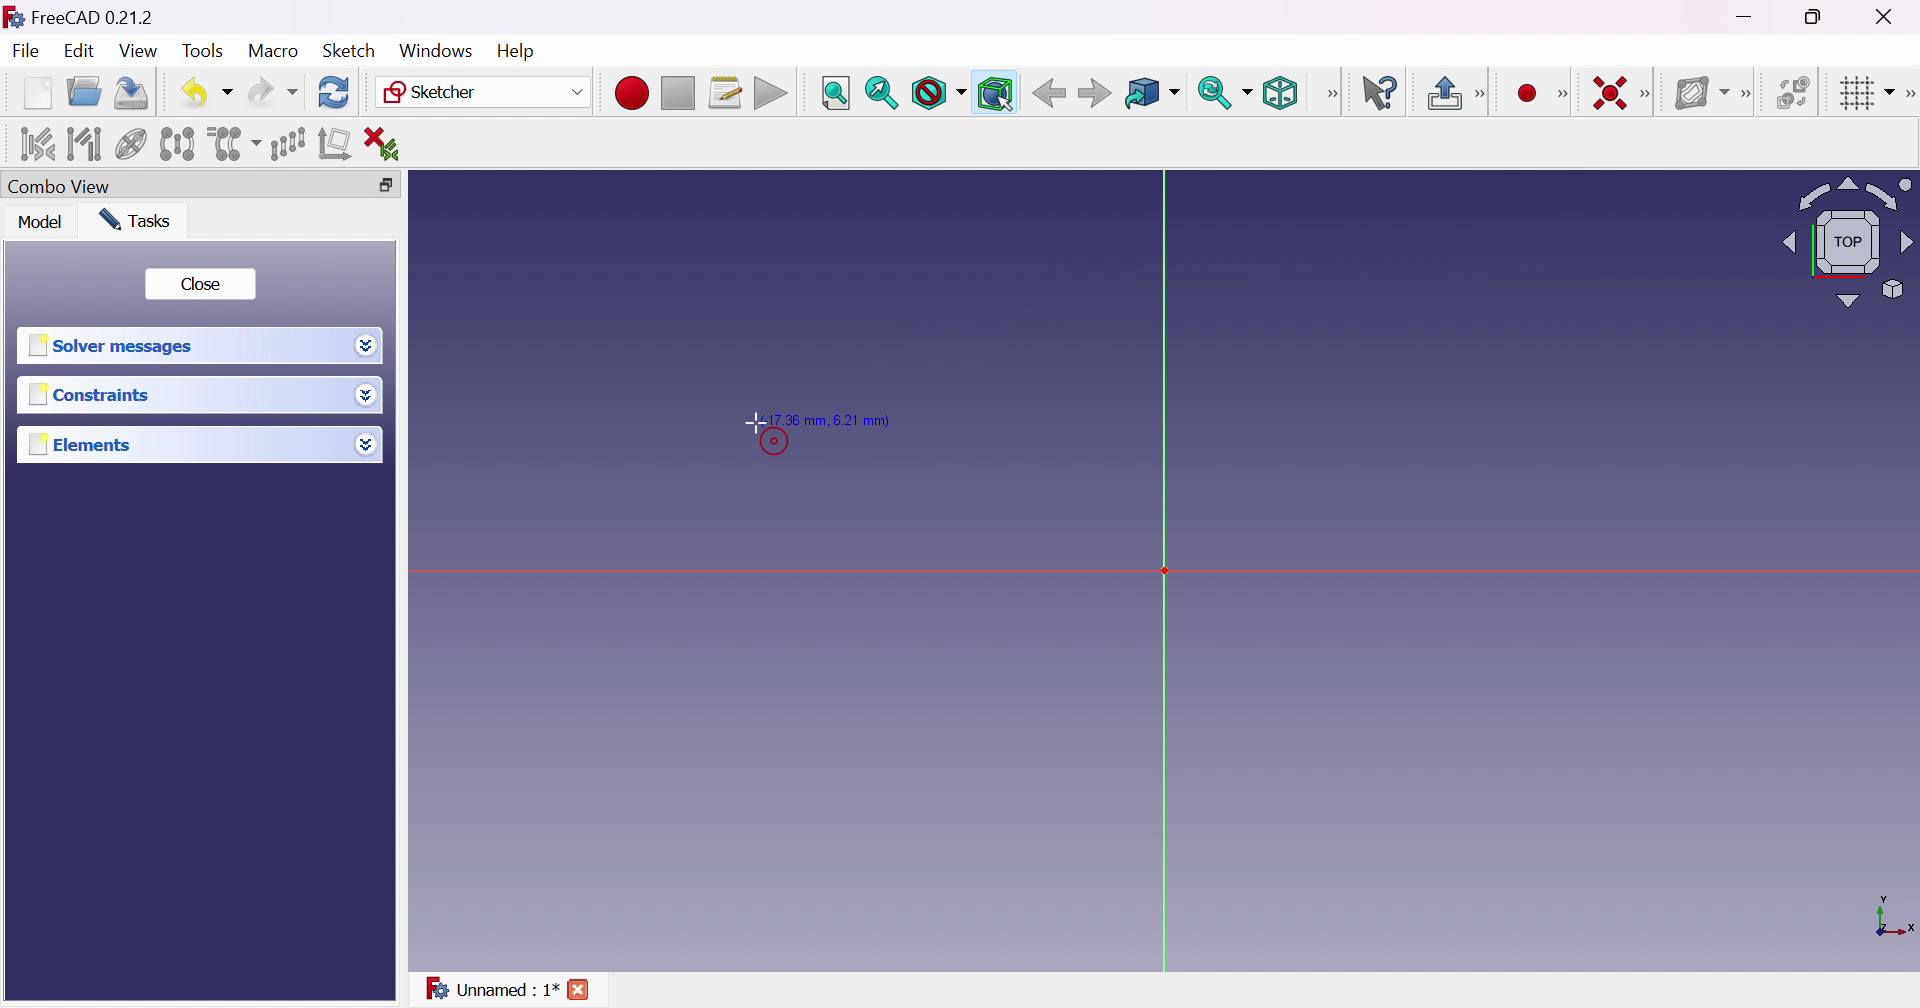 The image size is (1920, 1008). Describe the element at coordinates (880, 94) in the screenshot. I see `Fit selection` at that location.